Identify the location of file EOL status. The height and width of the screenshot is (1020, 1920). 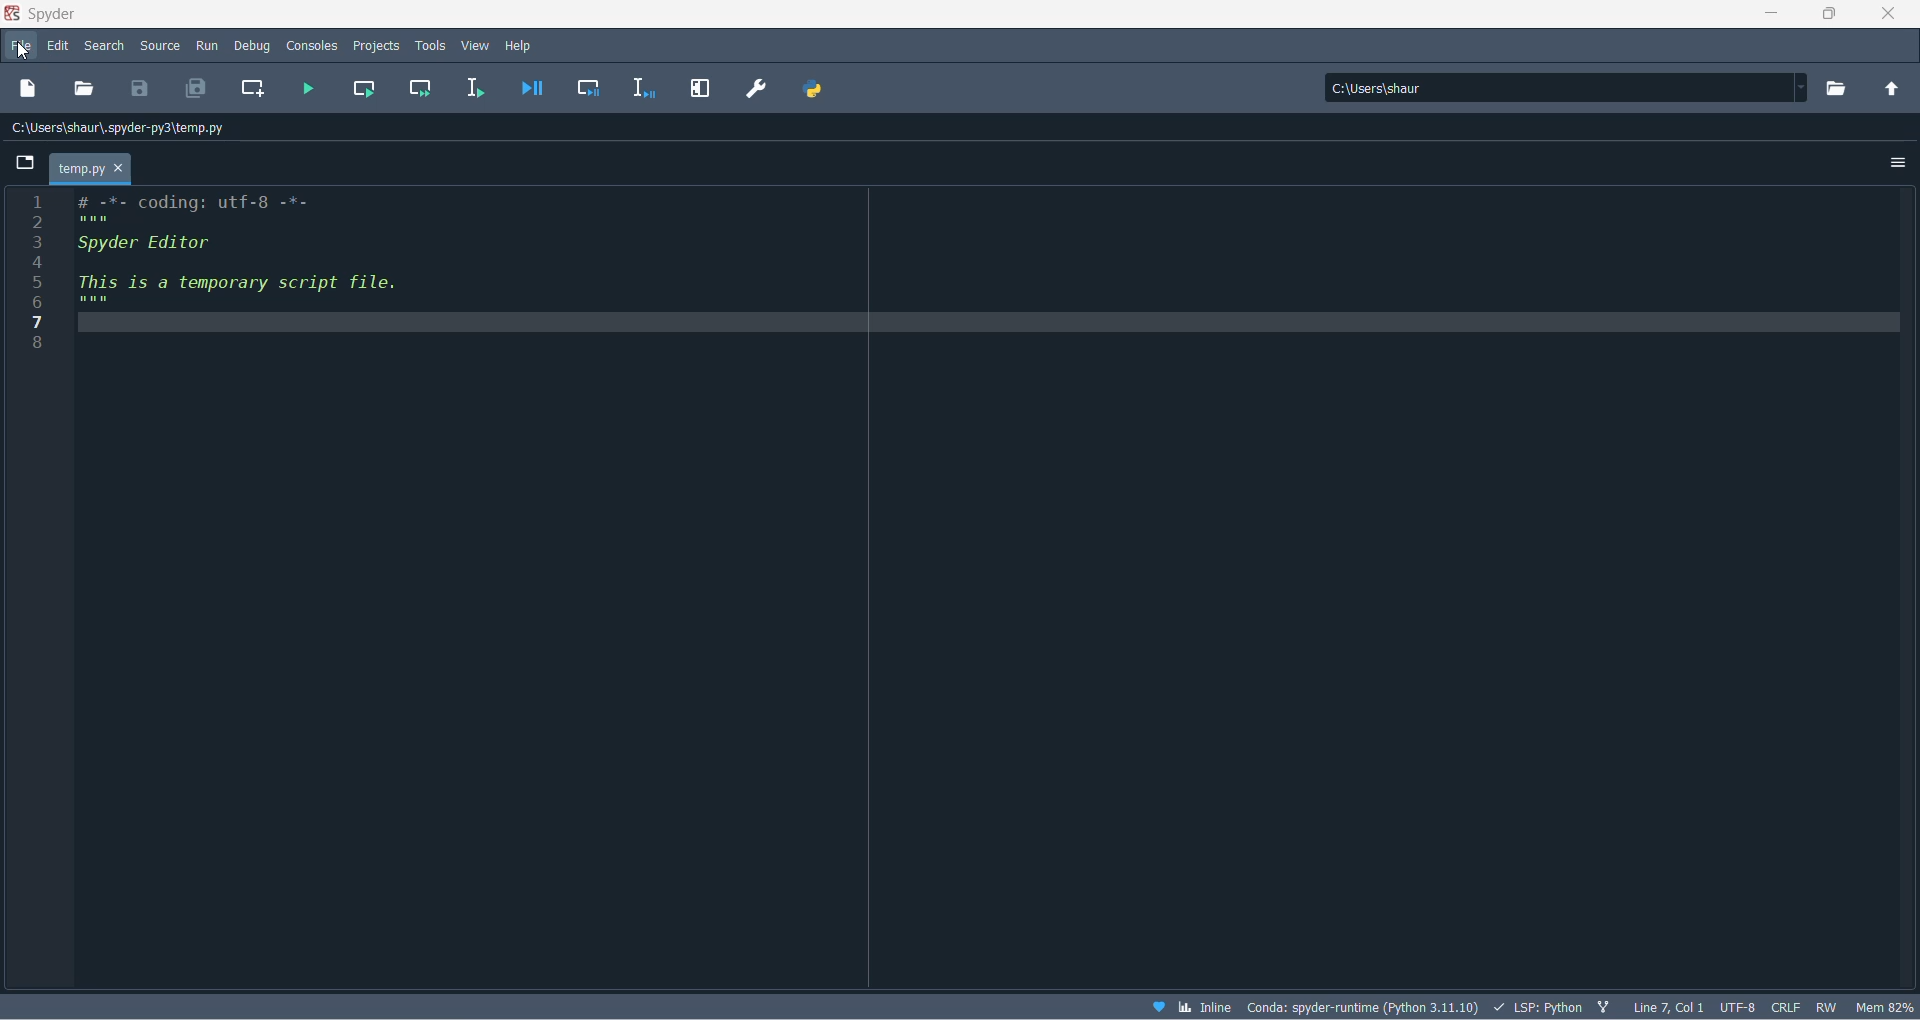
(1785, 1006).